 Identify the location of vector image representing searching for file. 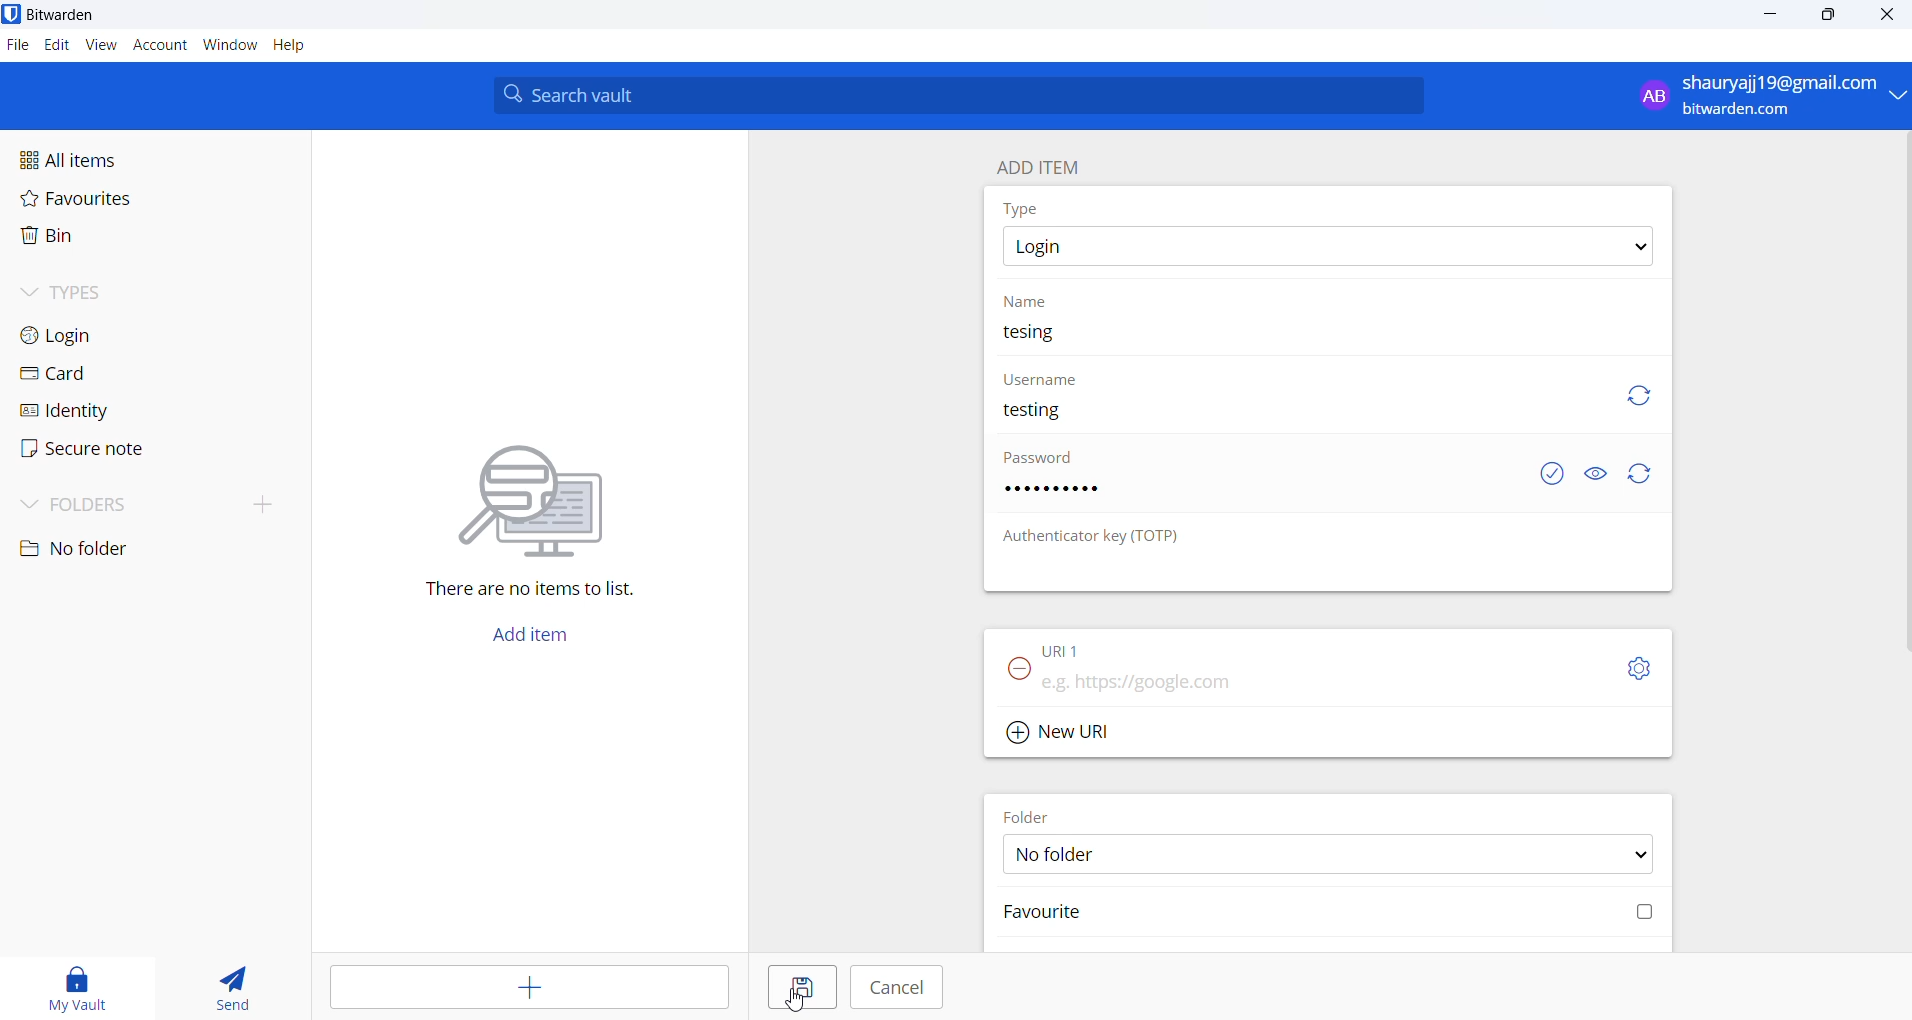
(544, 487).